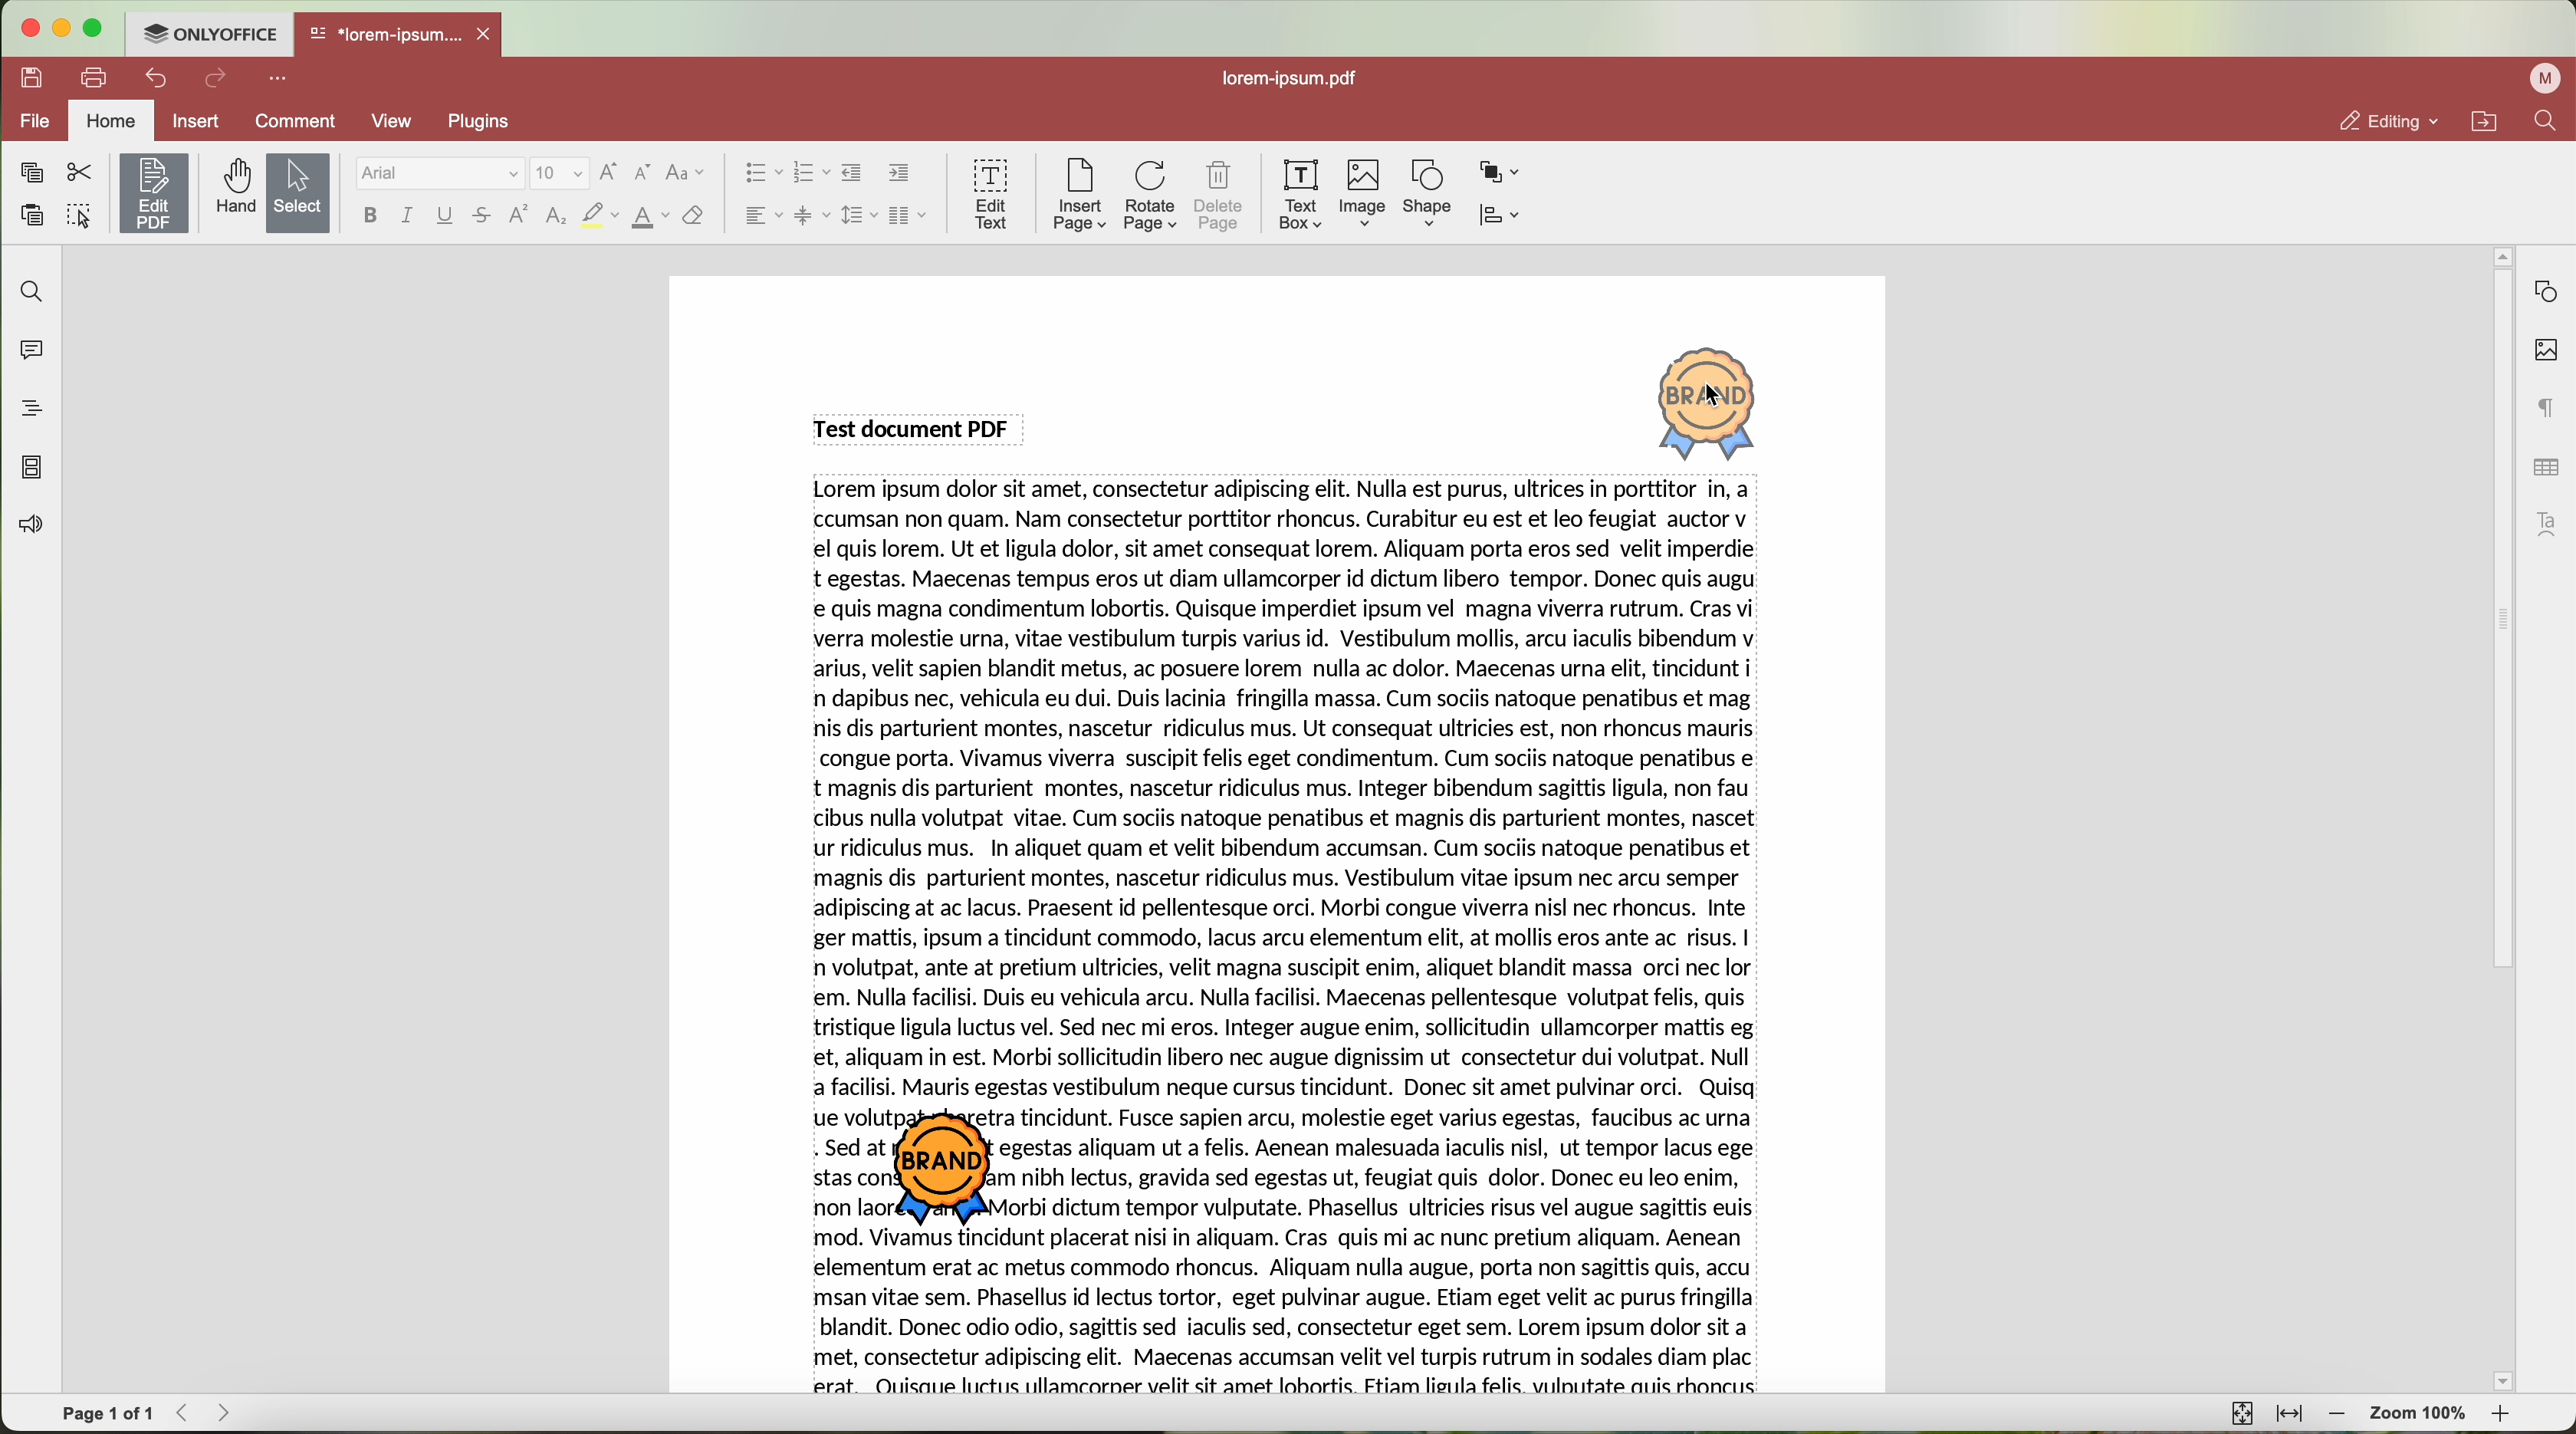 The height and width of the screenshot is (1434, 2576). What do you see at coordinates (1428, 194) in the screenshot?
I see `shape` at bounding box center [1428, 194].